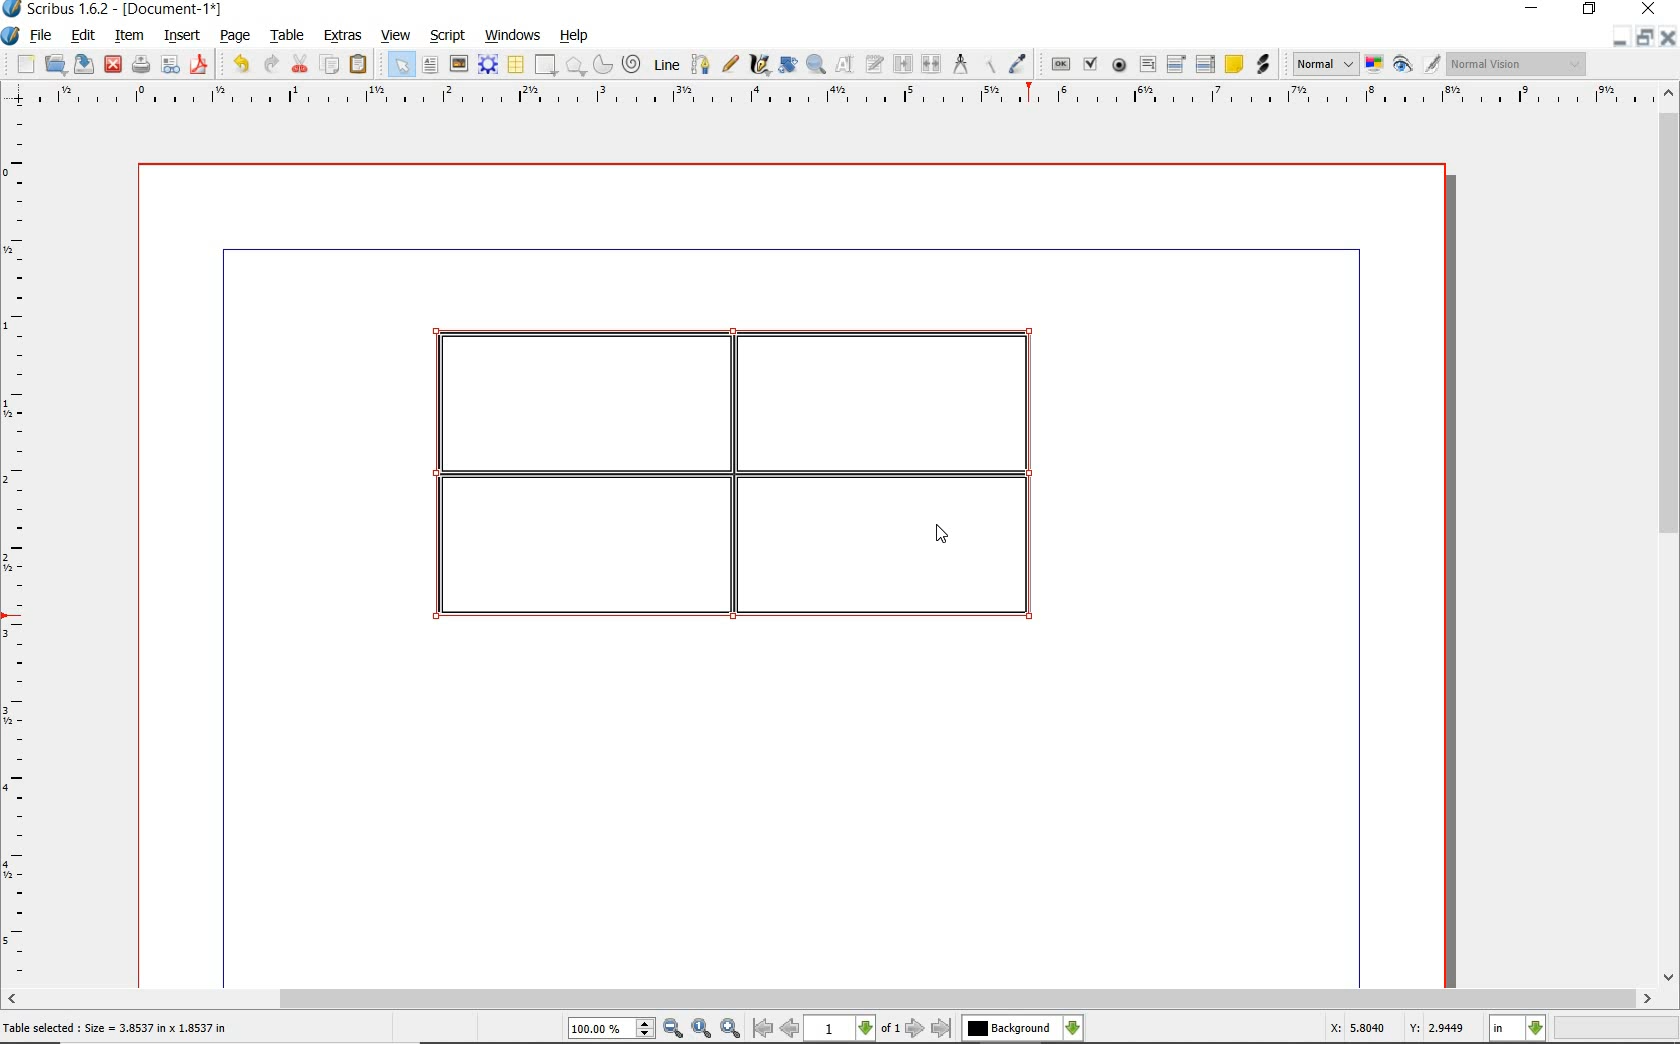  I want to click on open, so click(56, 65).